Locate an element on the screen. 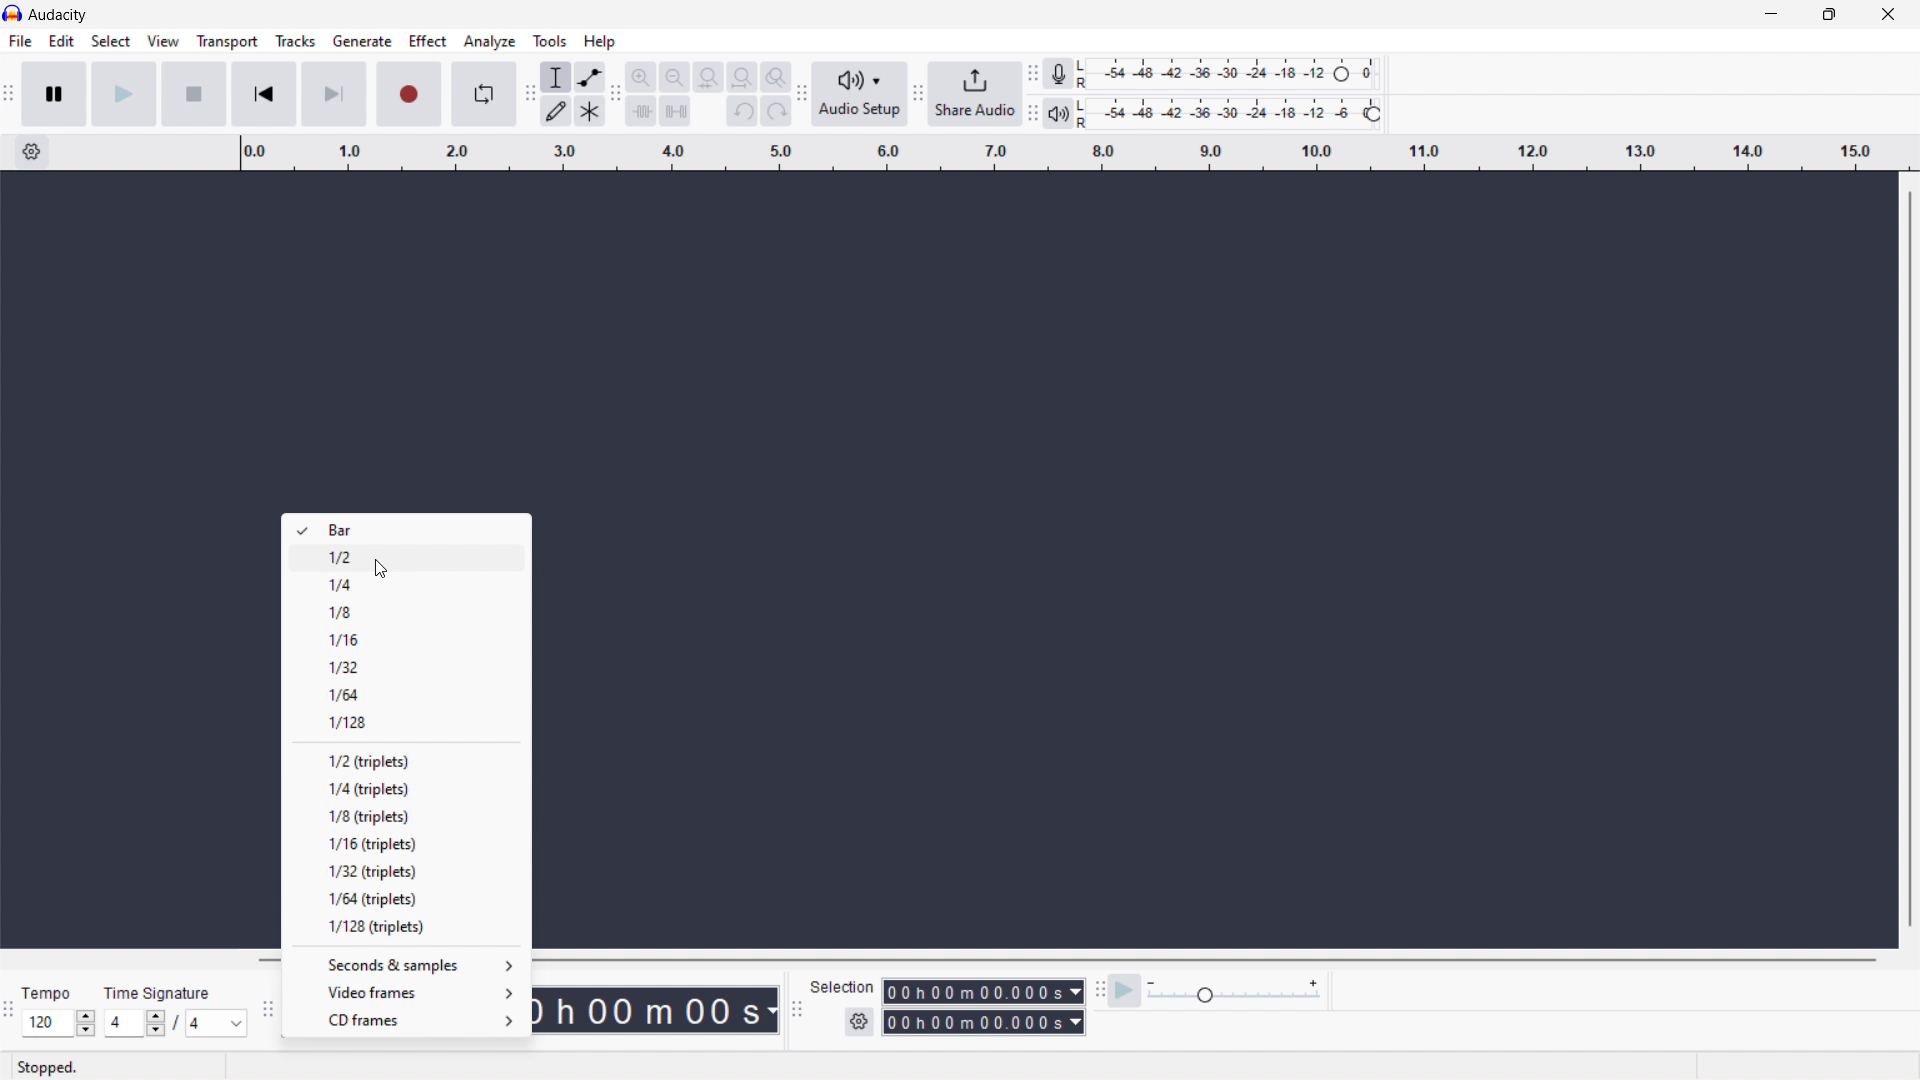 Image resolution: width=1920 pixels, height=1080 pixels. silence audio selection is located at coordinates (674, 112).